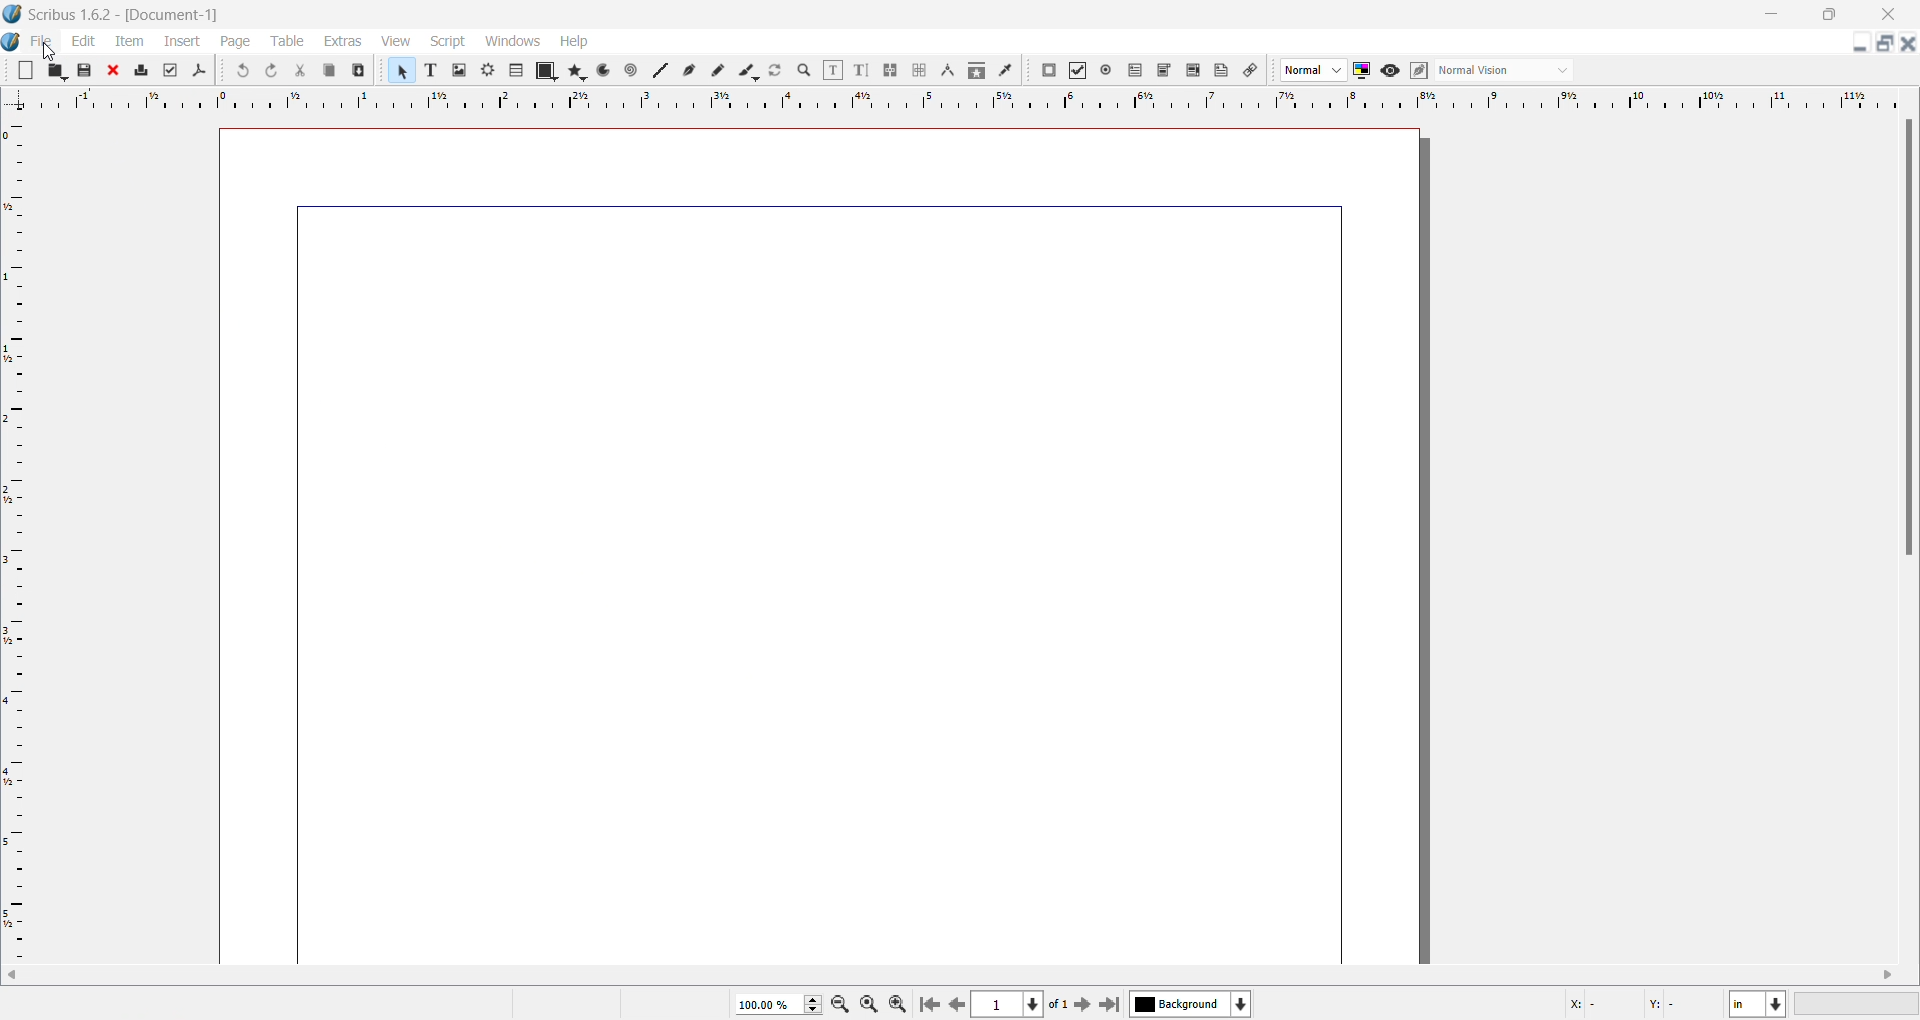  I want to click on Background, so click(1197, 1005).